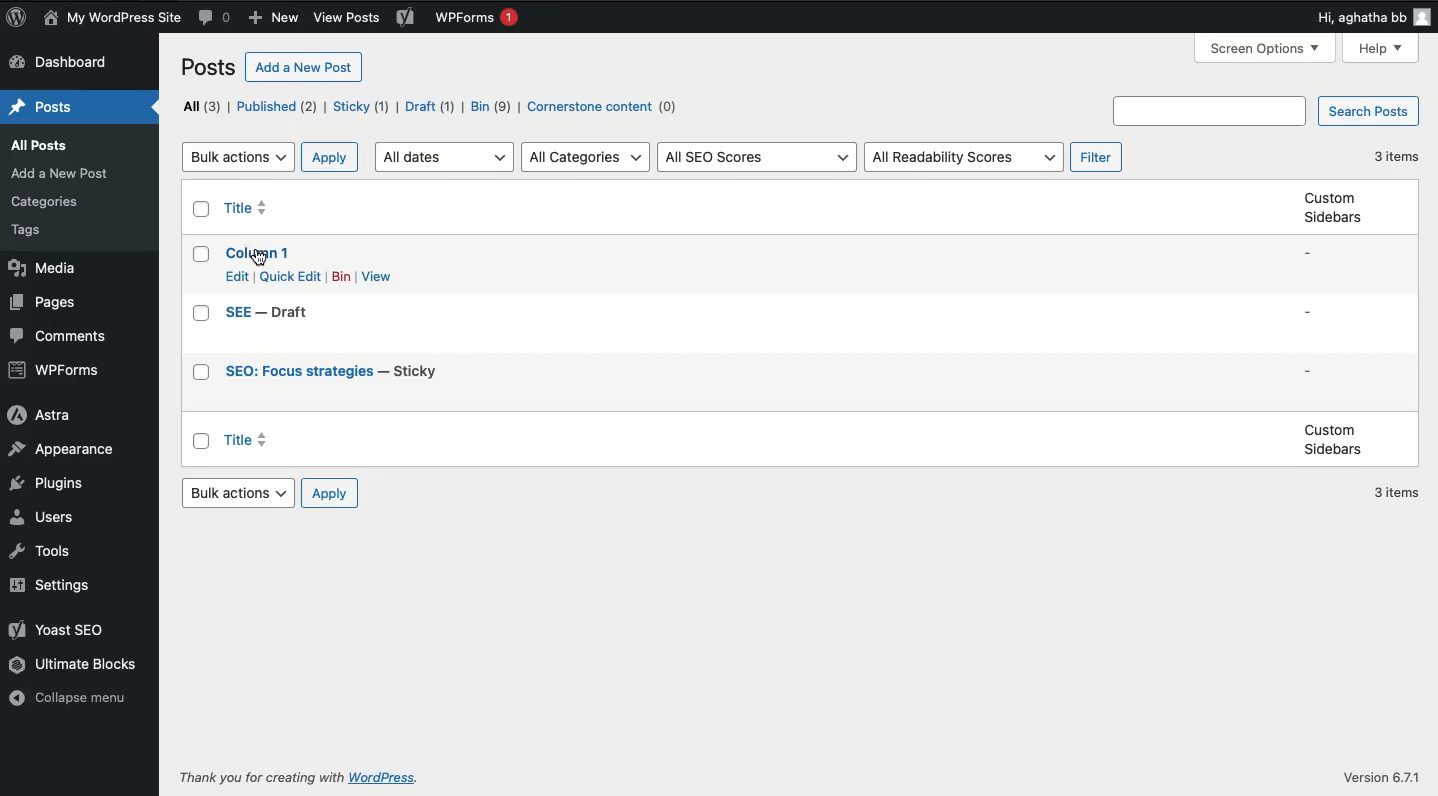 The width and height of the screenshot is (1438, 796). I want to click on Bulk actions, so click(241, 156).